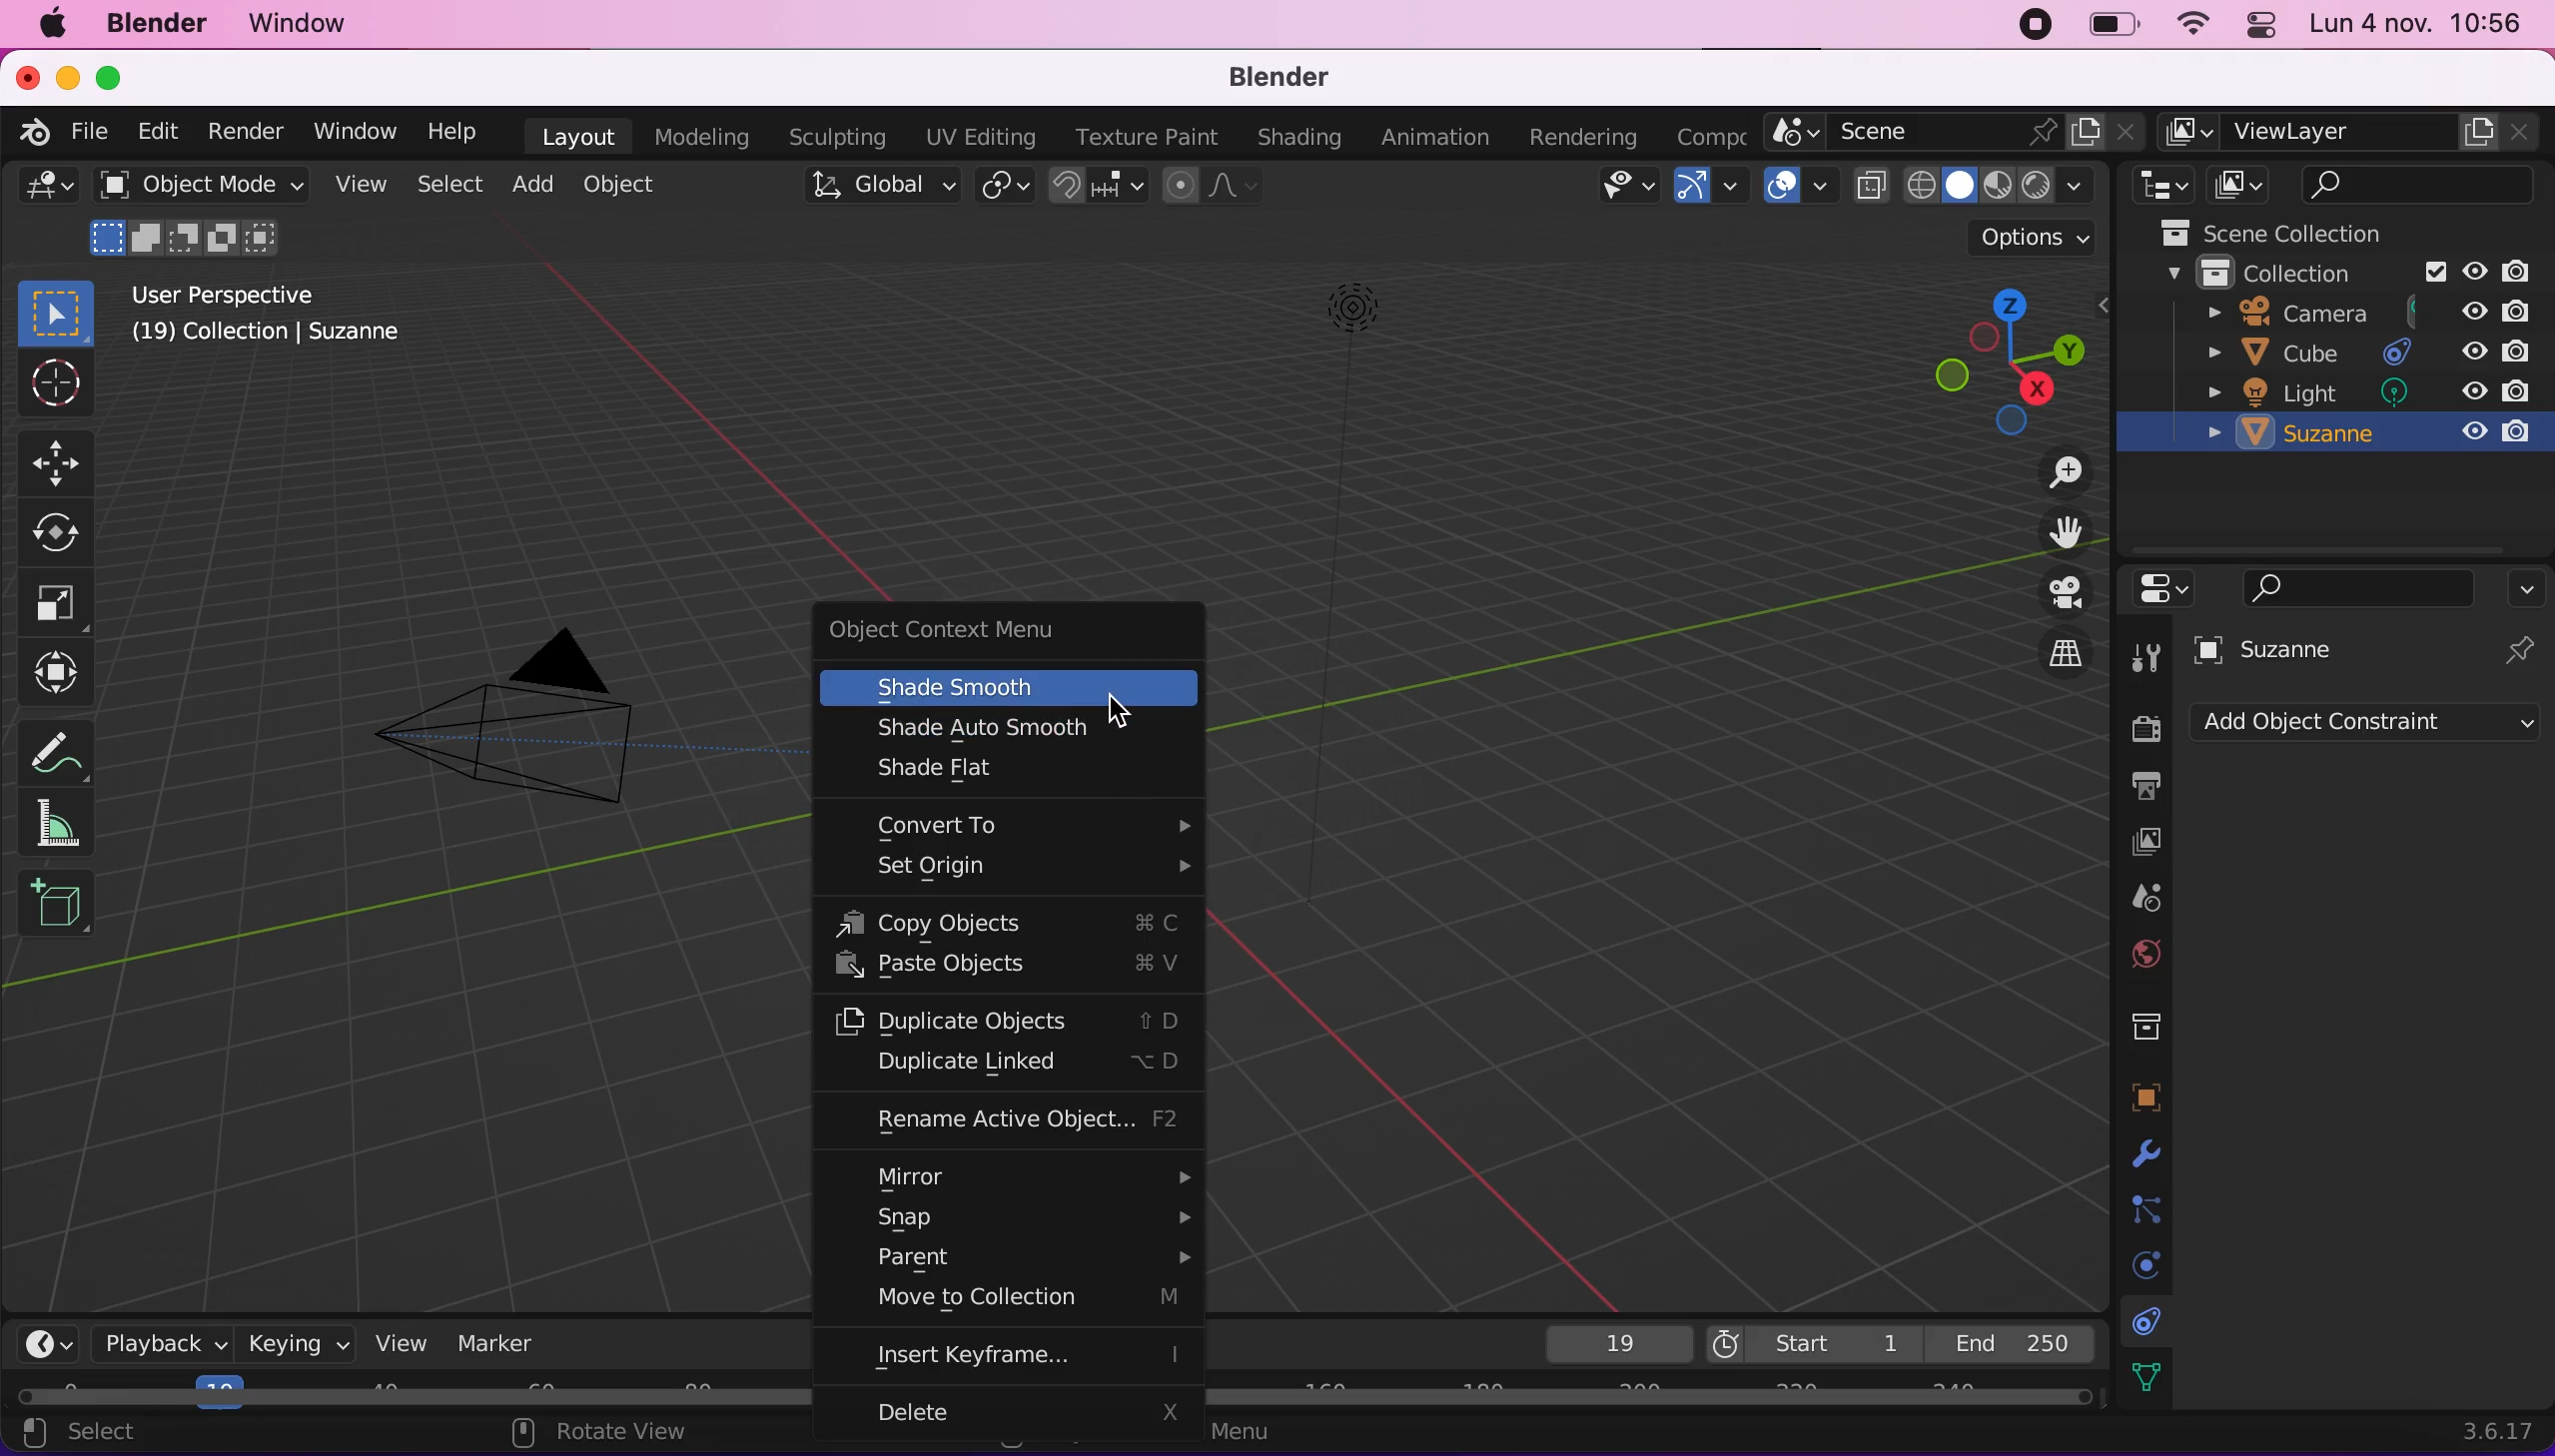 This screenshot has height=1456, width=2555. What do you see at coordinates (1020, 730) in the screenshot?
I see `shade auto smooth` at bounding box center [1020, 730].